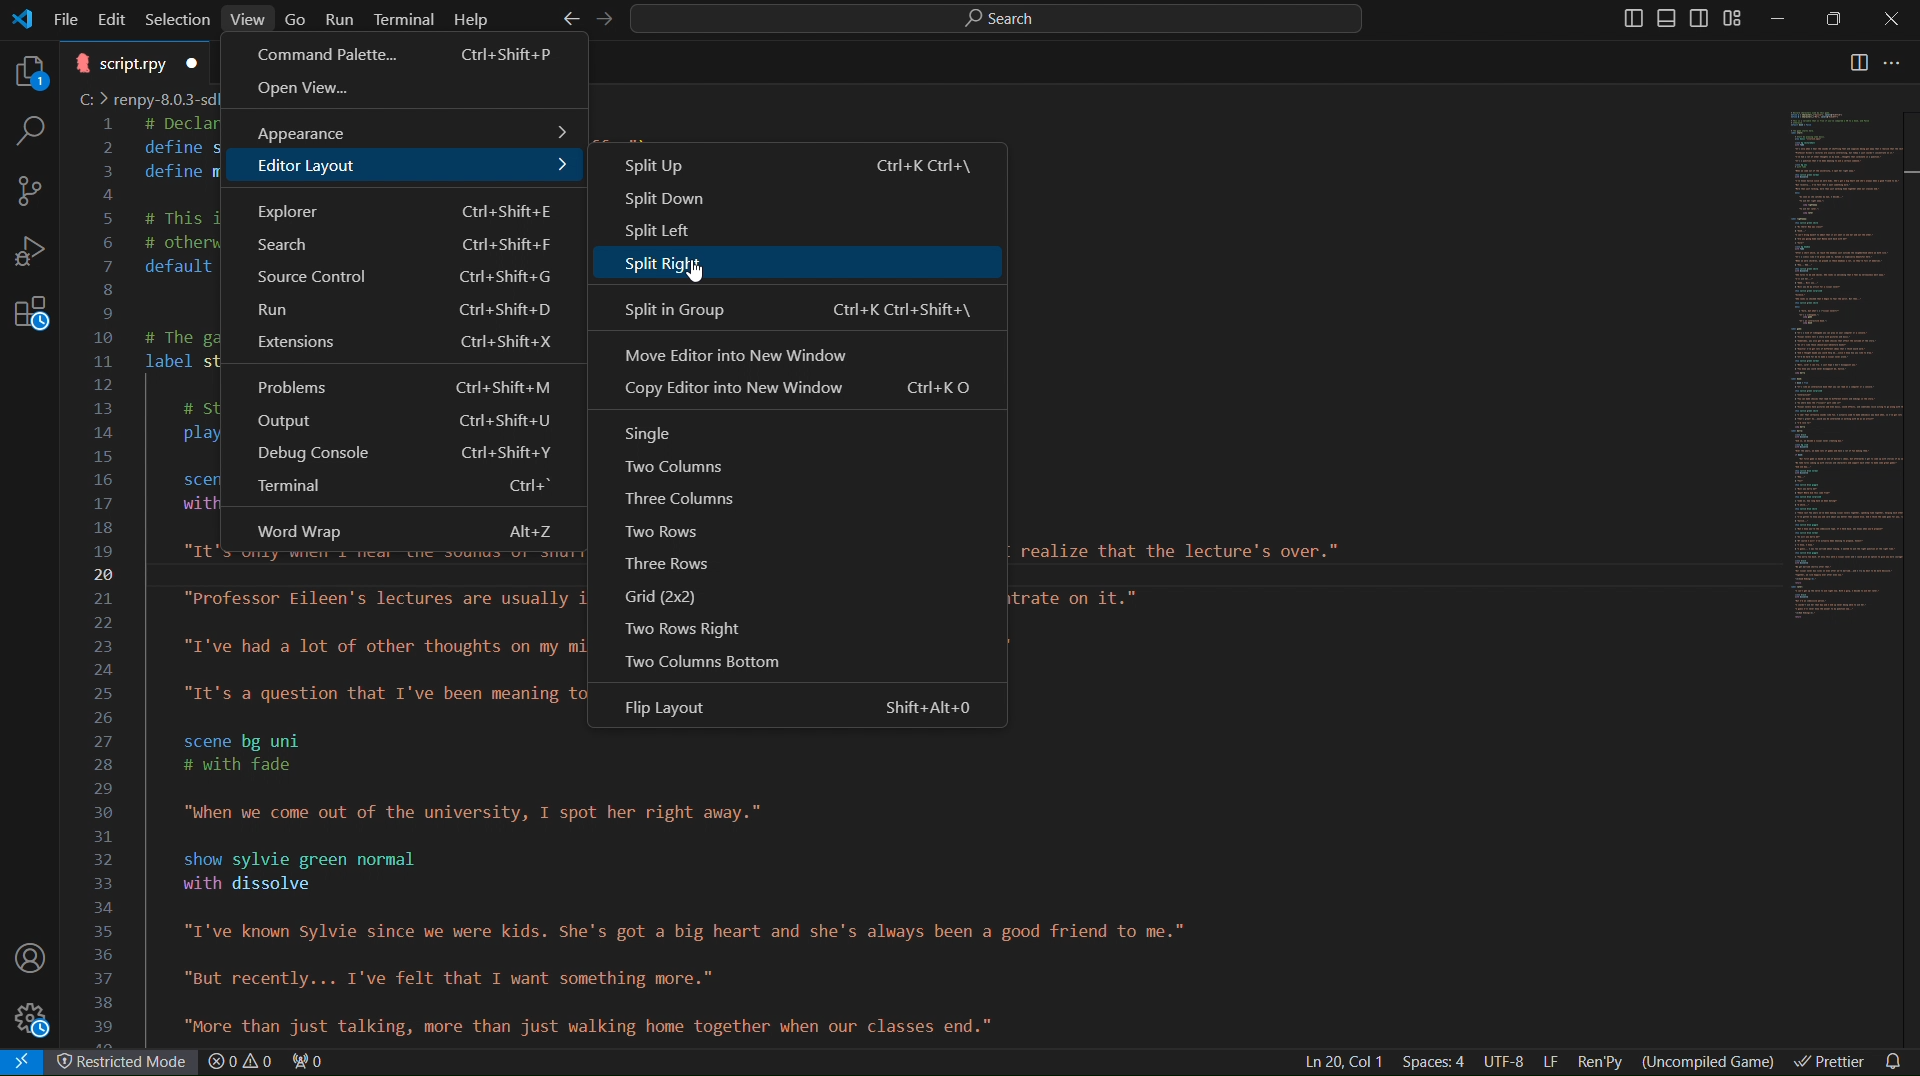 Image resolution: width=1920 pixels, height=1076 pixels. What do you see at coordinates (26, 1062) in the screenshot?
I see `Open a remote window` at bounding box center [26, 1062].